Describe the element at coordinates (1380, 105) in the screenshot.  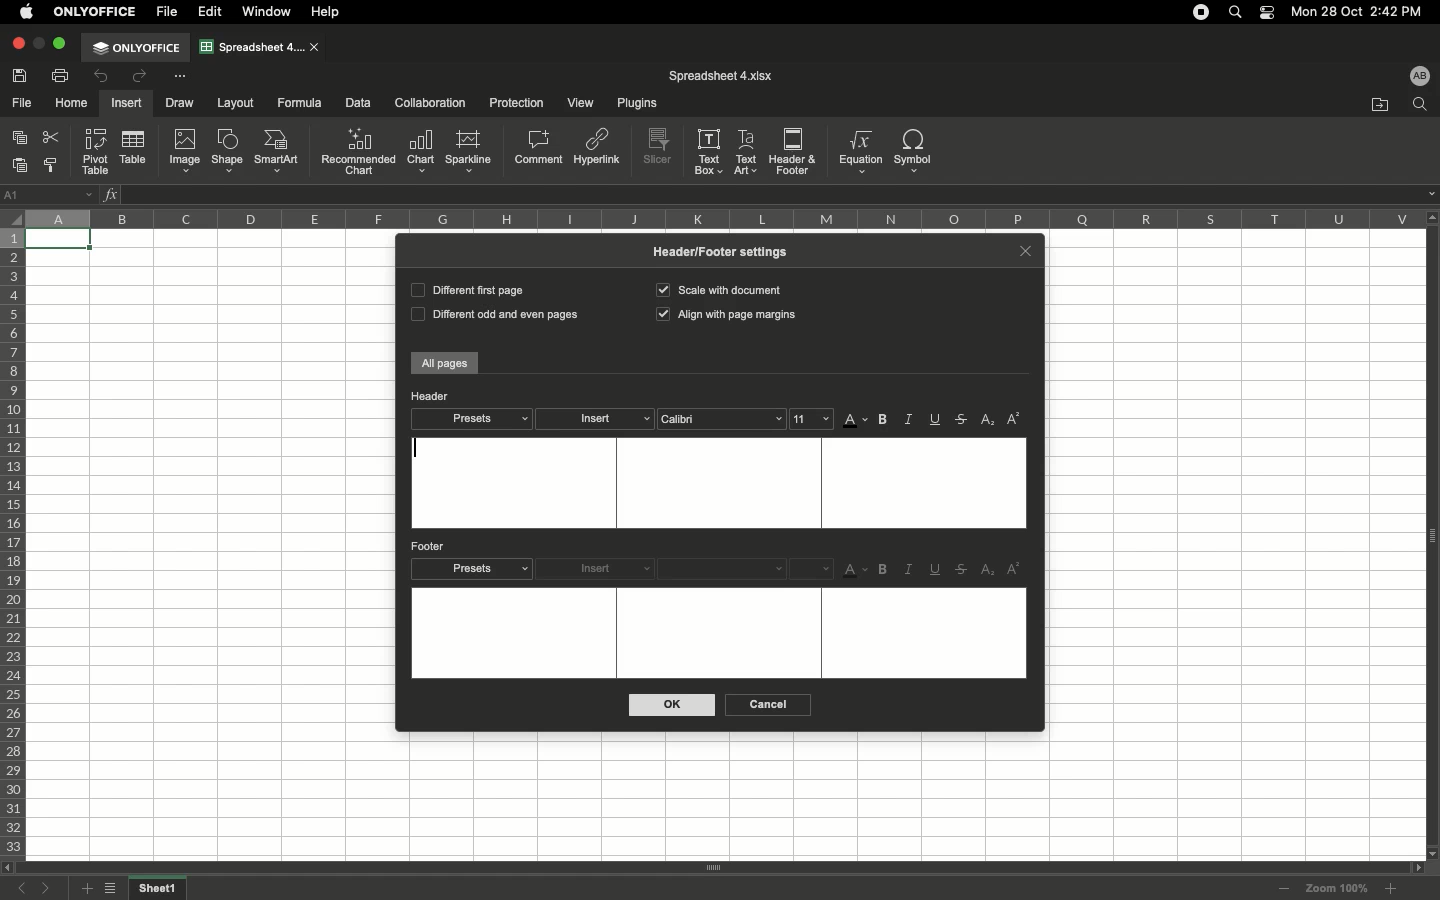
I see `Open file location` at that location.